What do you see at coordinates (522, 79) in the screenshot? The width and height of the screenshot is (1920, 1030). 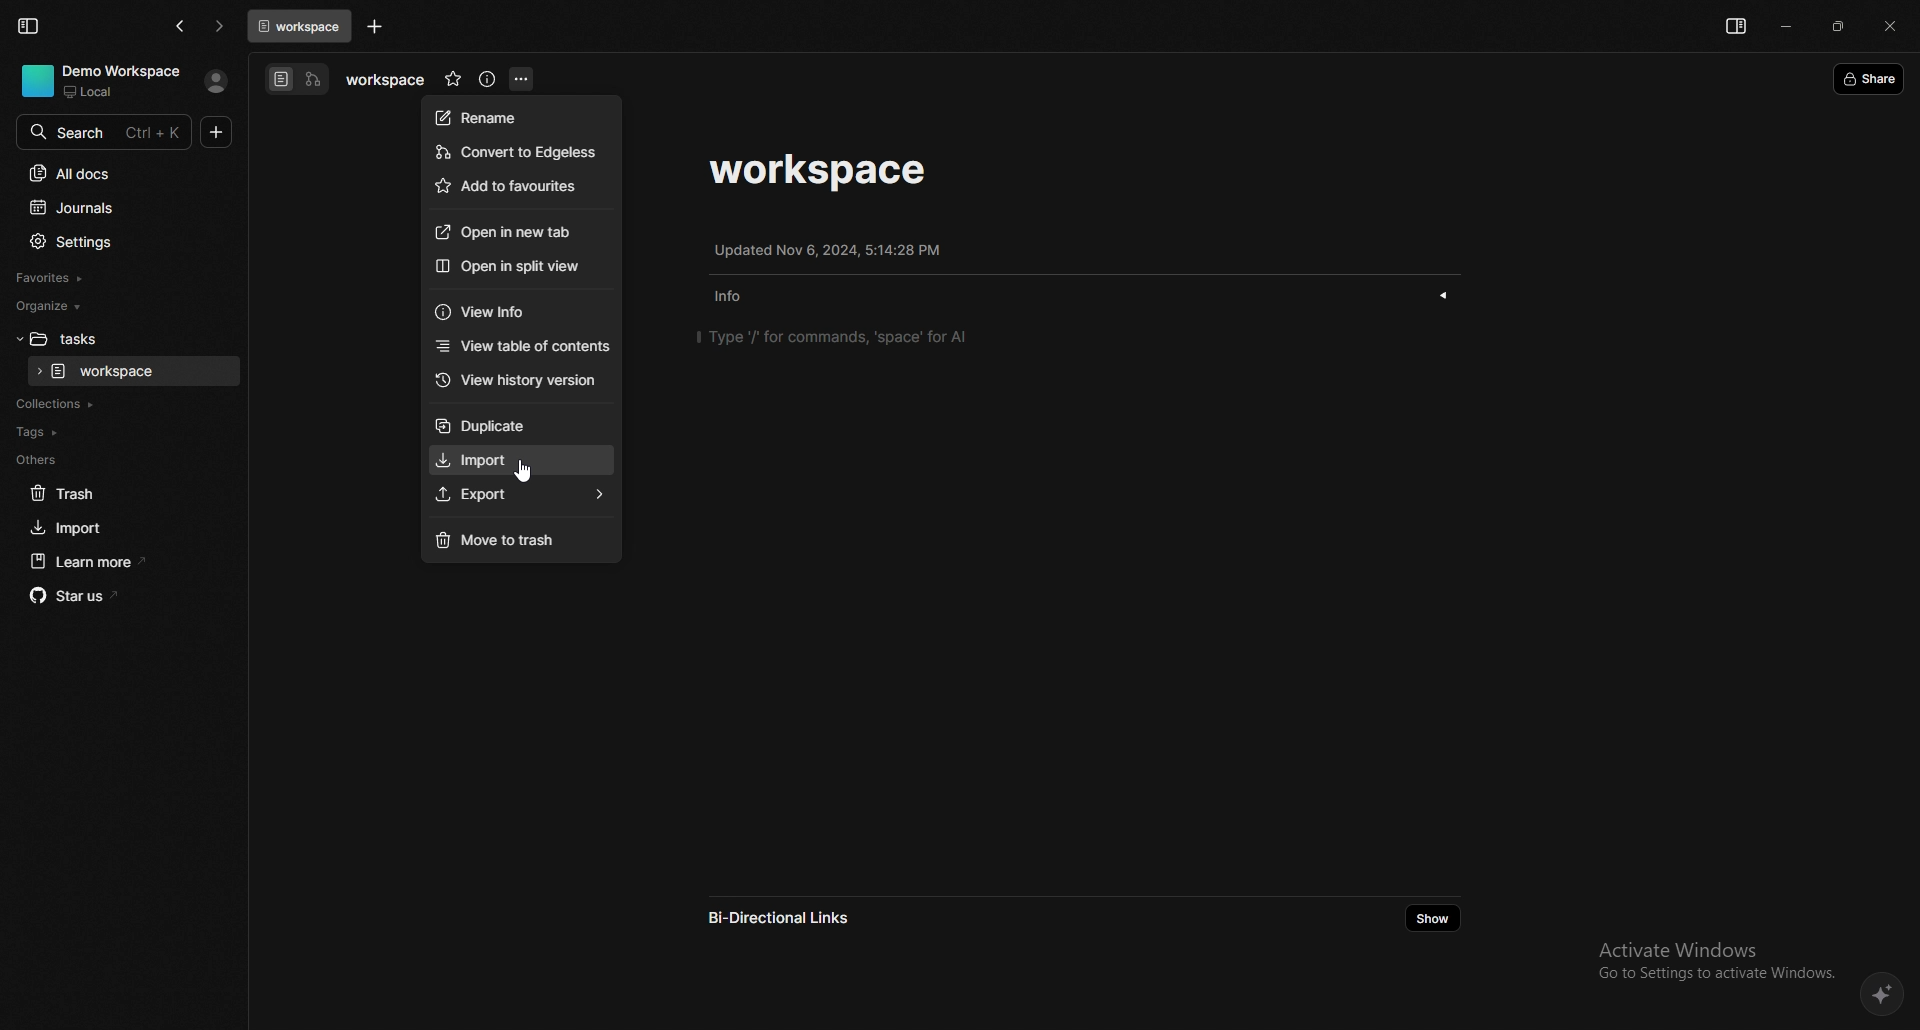 I see `options` at bounding box center [522, 79].